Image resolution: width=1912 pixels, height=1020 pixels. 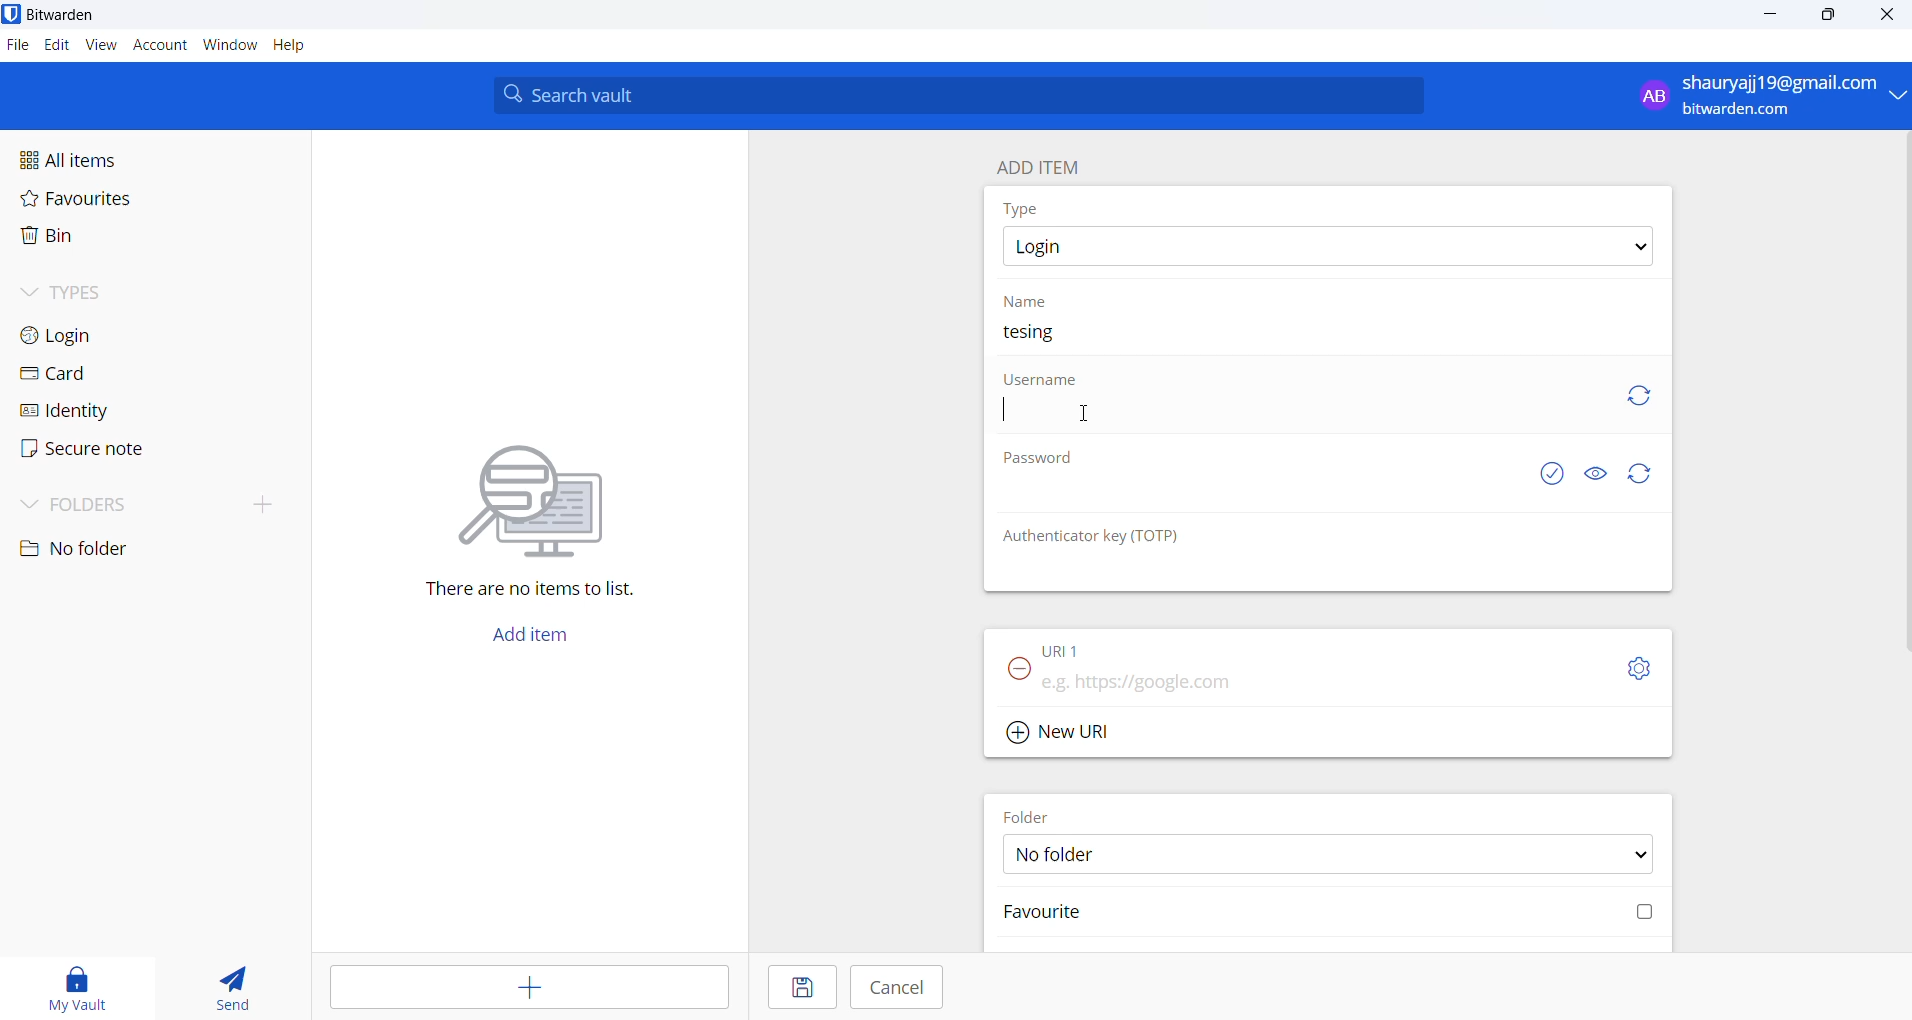 What do you see at coordinates (119, 549) in the screenshot?
I see `no folder` at bounding box center [119, 549].